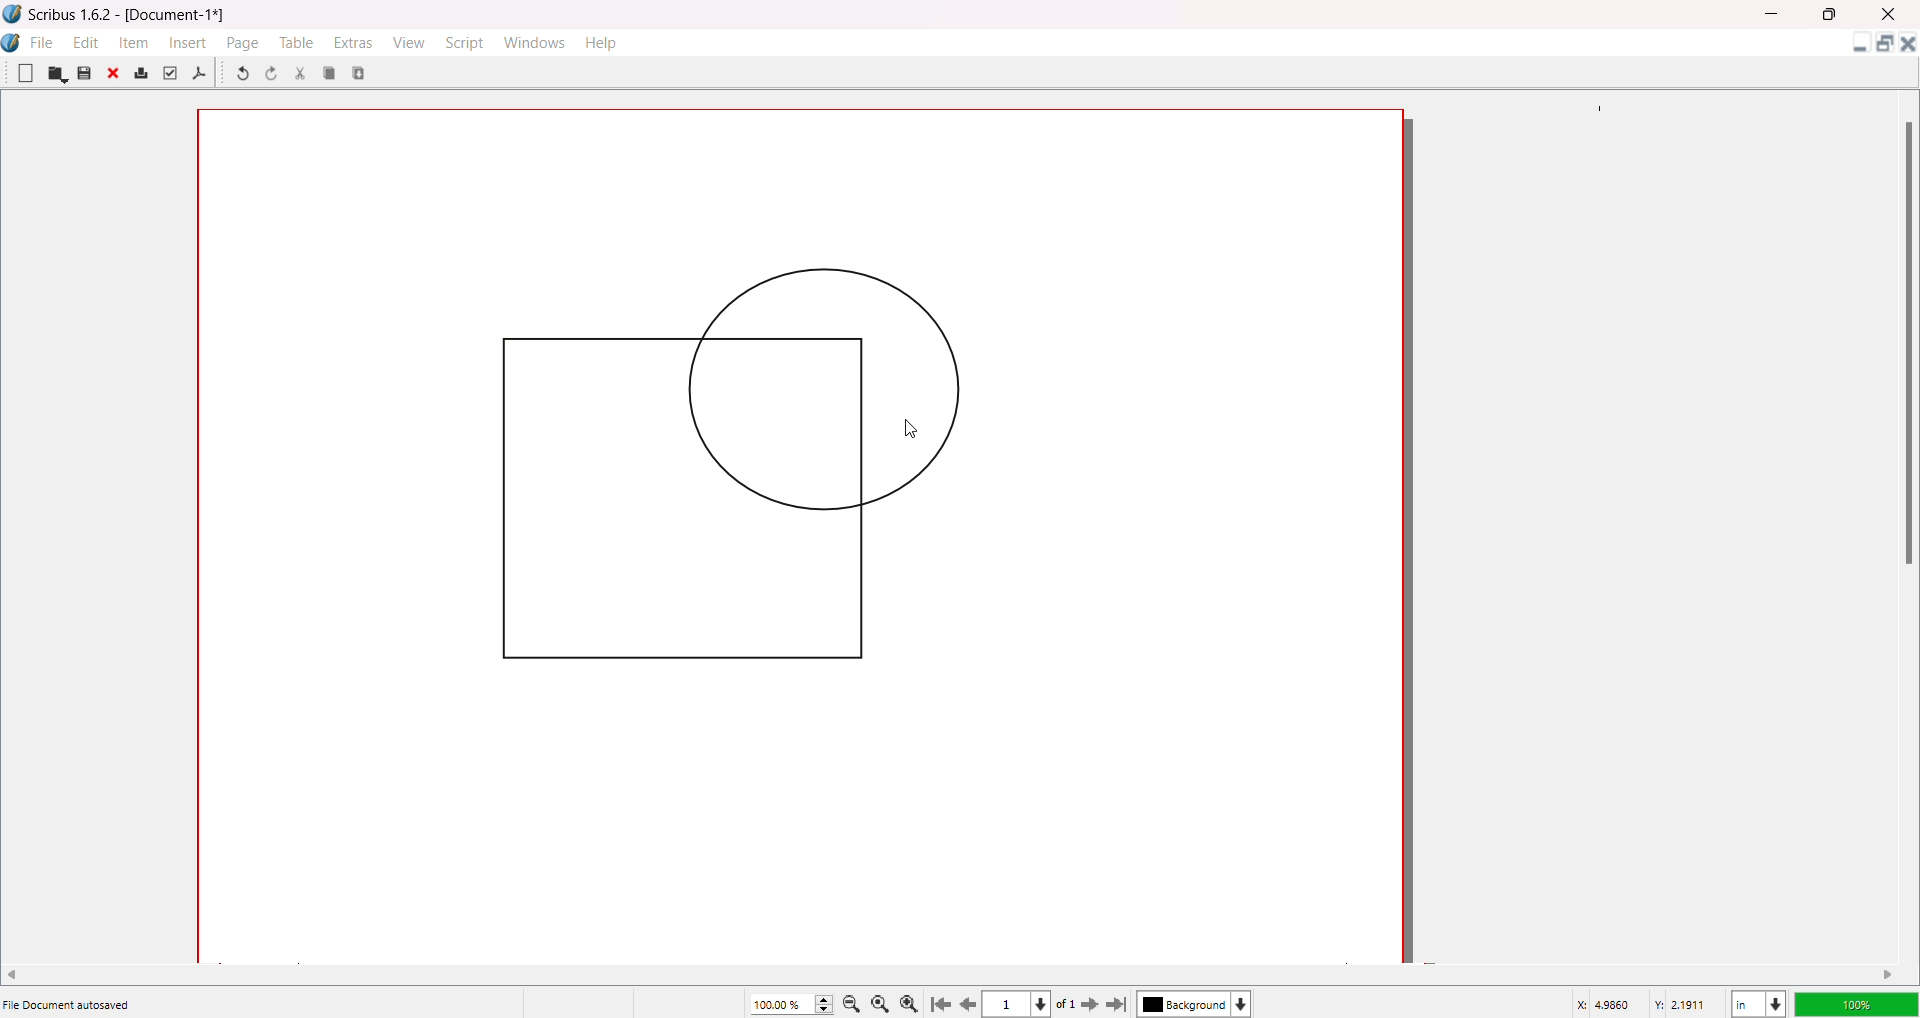  Describe the element at coordinates (241, 75) in the screenshot. I see `Undo` at that location.